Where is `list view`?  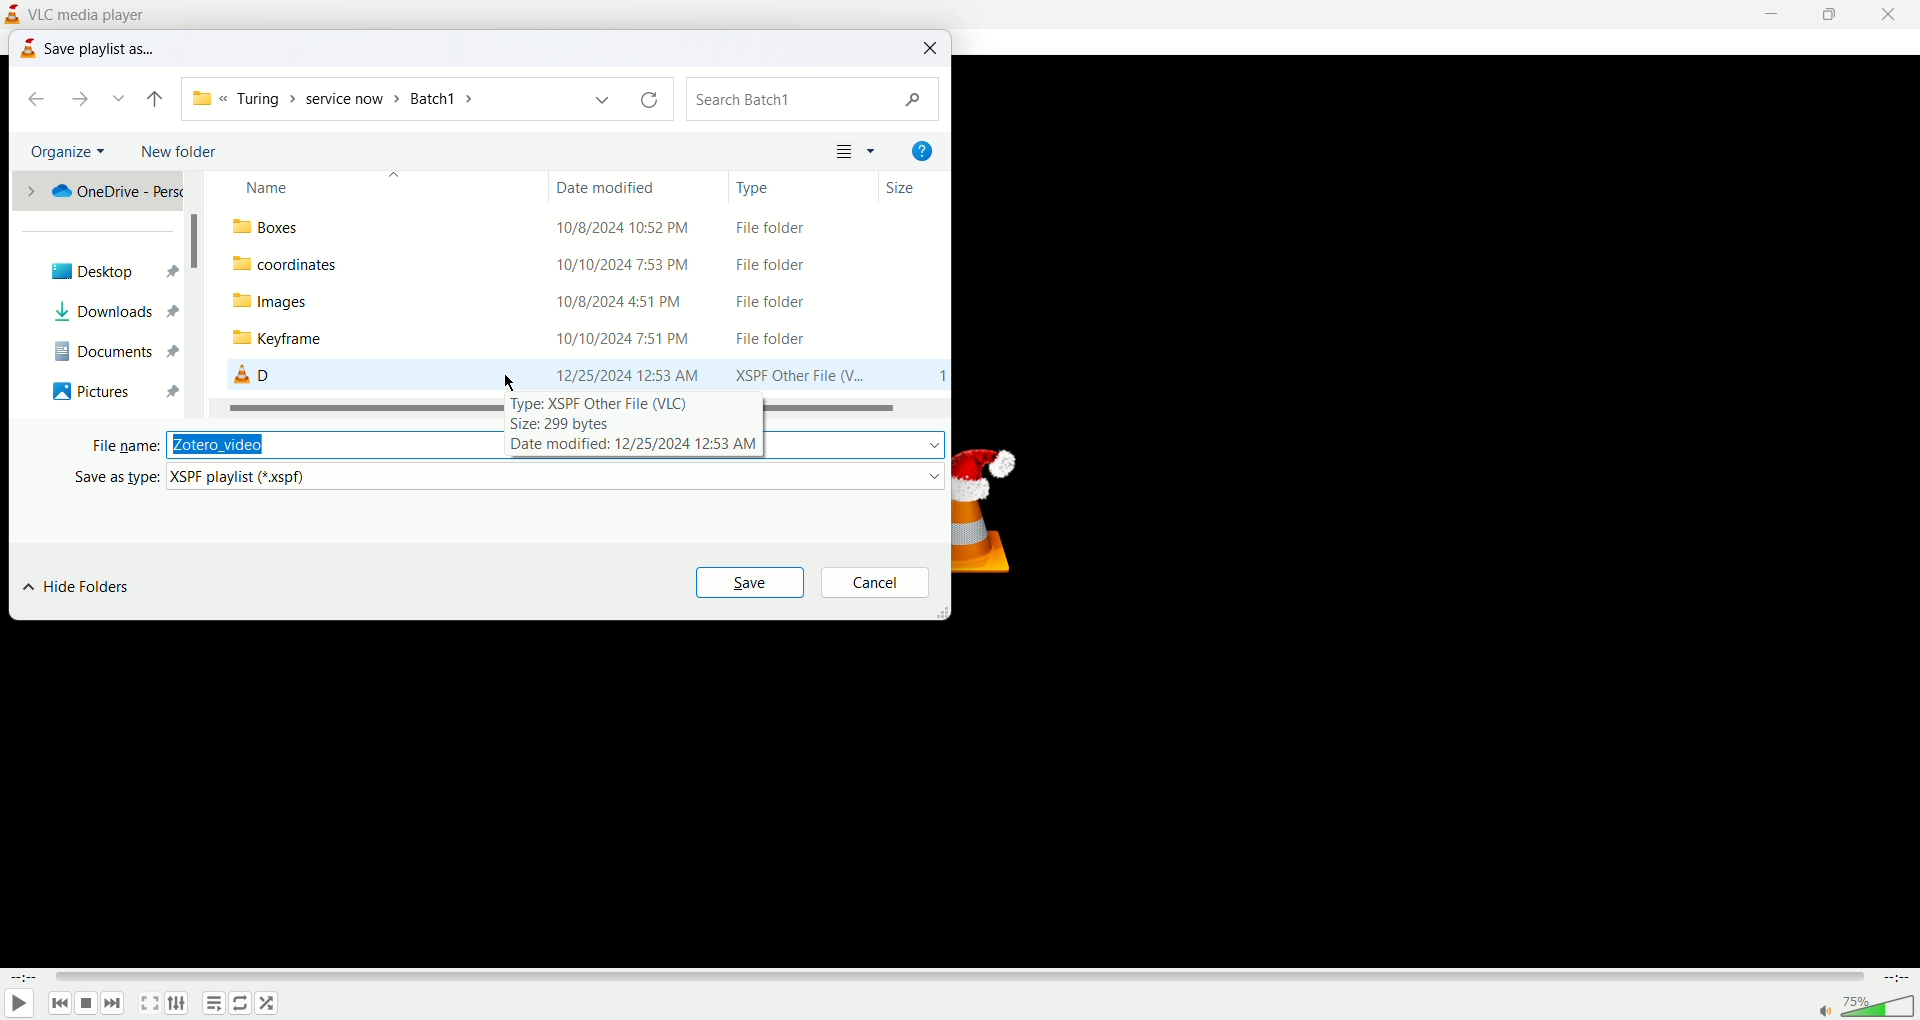
list view is located at coordinates (857, 150).